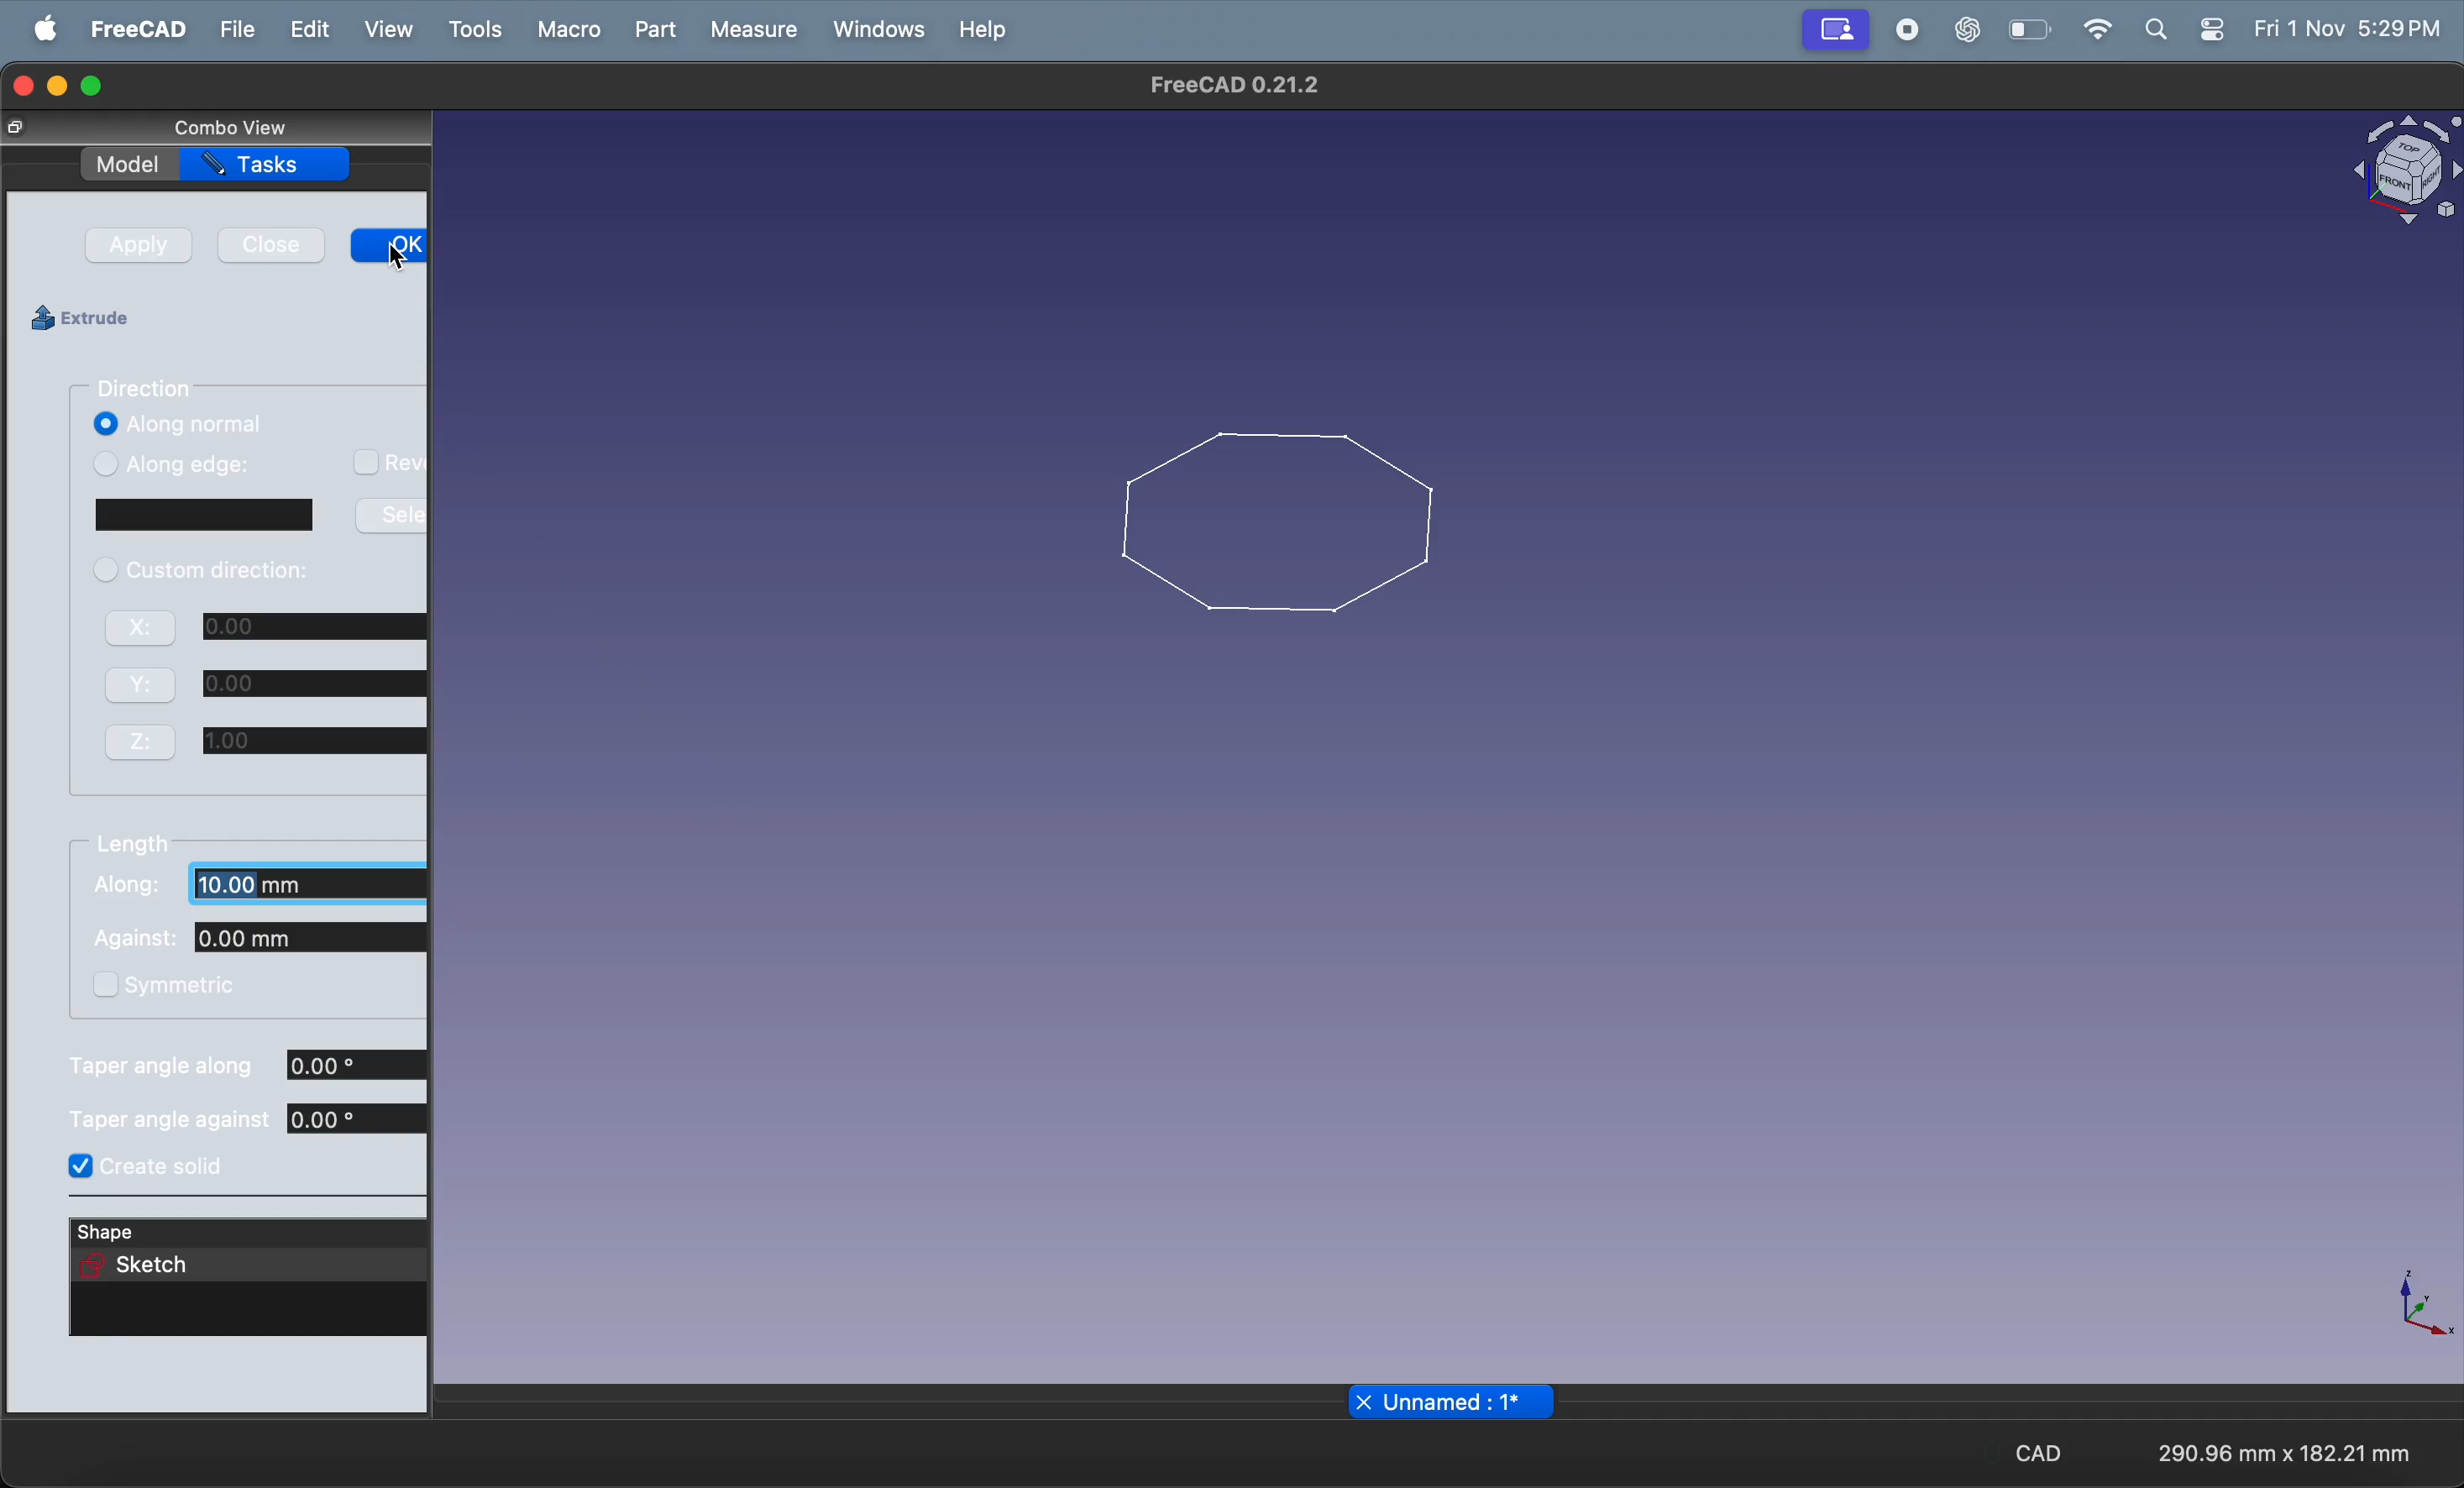 This screenshot has height=1488, width=2464. What do you see at coordinates (1454, 1403) in the screenshot?
I see `unnamed page name` at bounding box center [1454, 1403].